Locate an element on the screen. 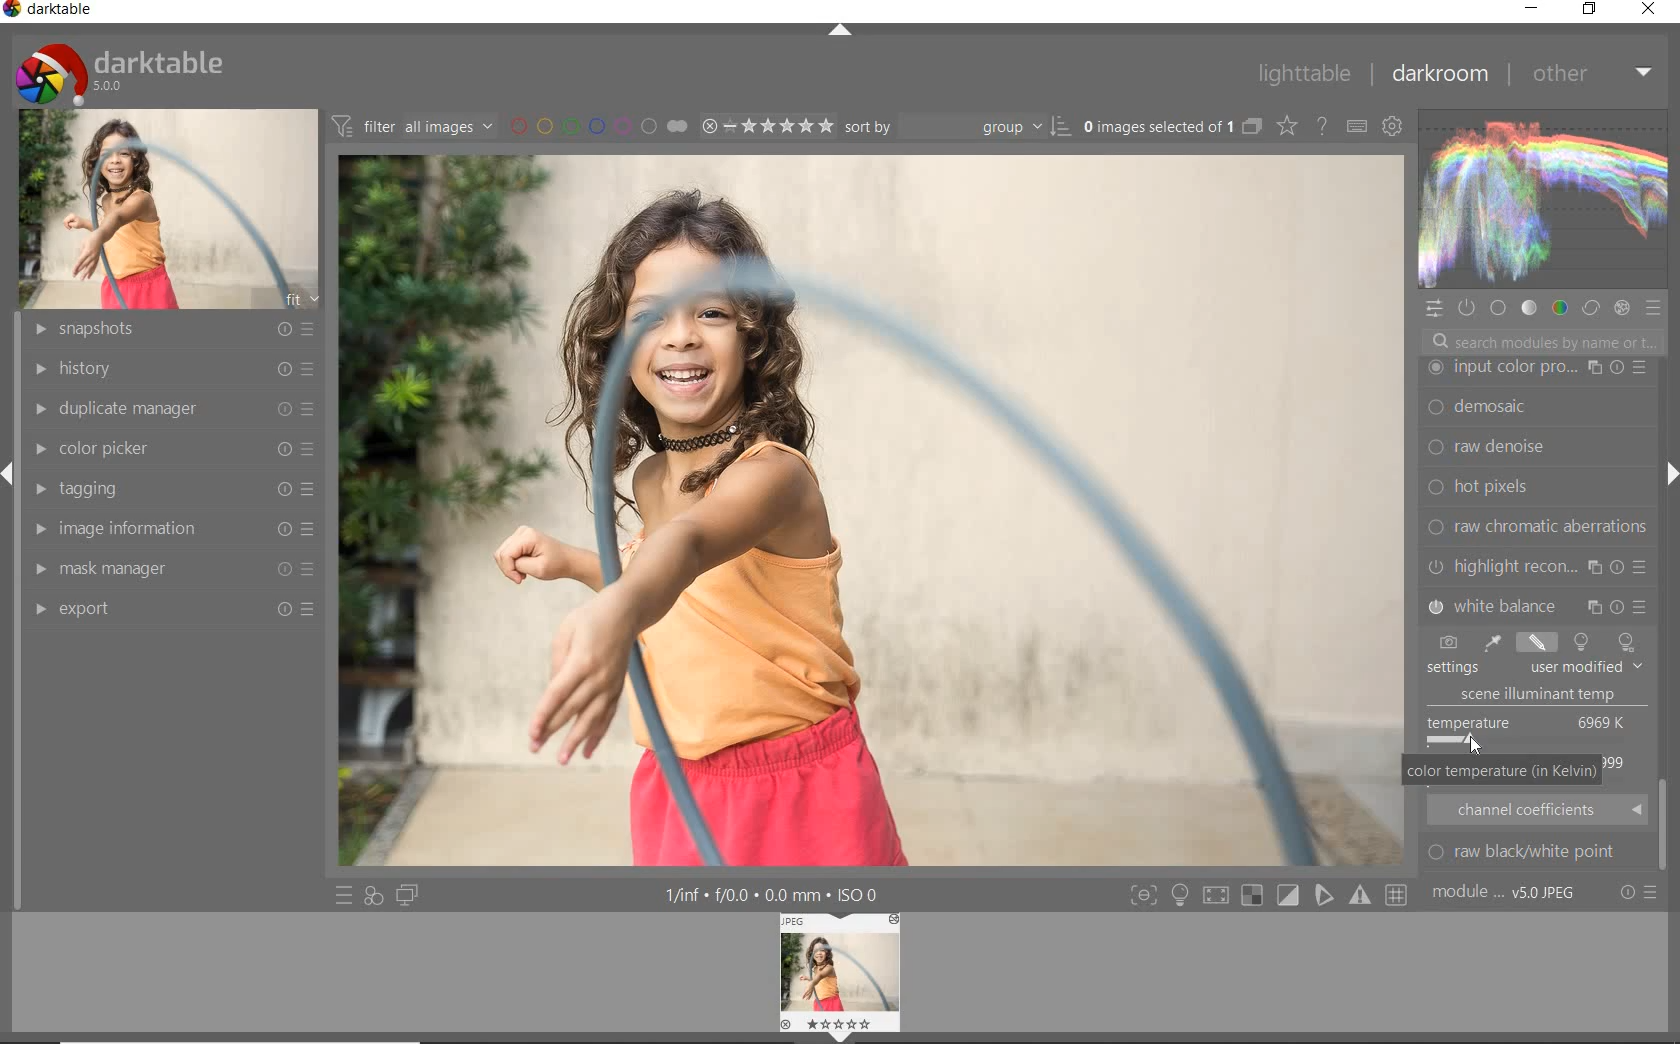 The height and width of the screenshot is (1044, 1680). correct is located at coordinates (1590, 306).